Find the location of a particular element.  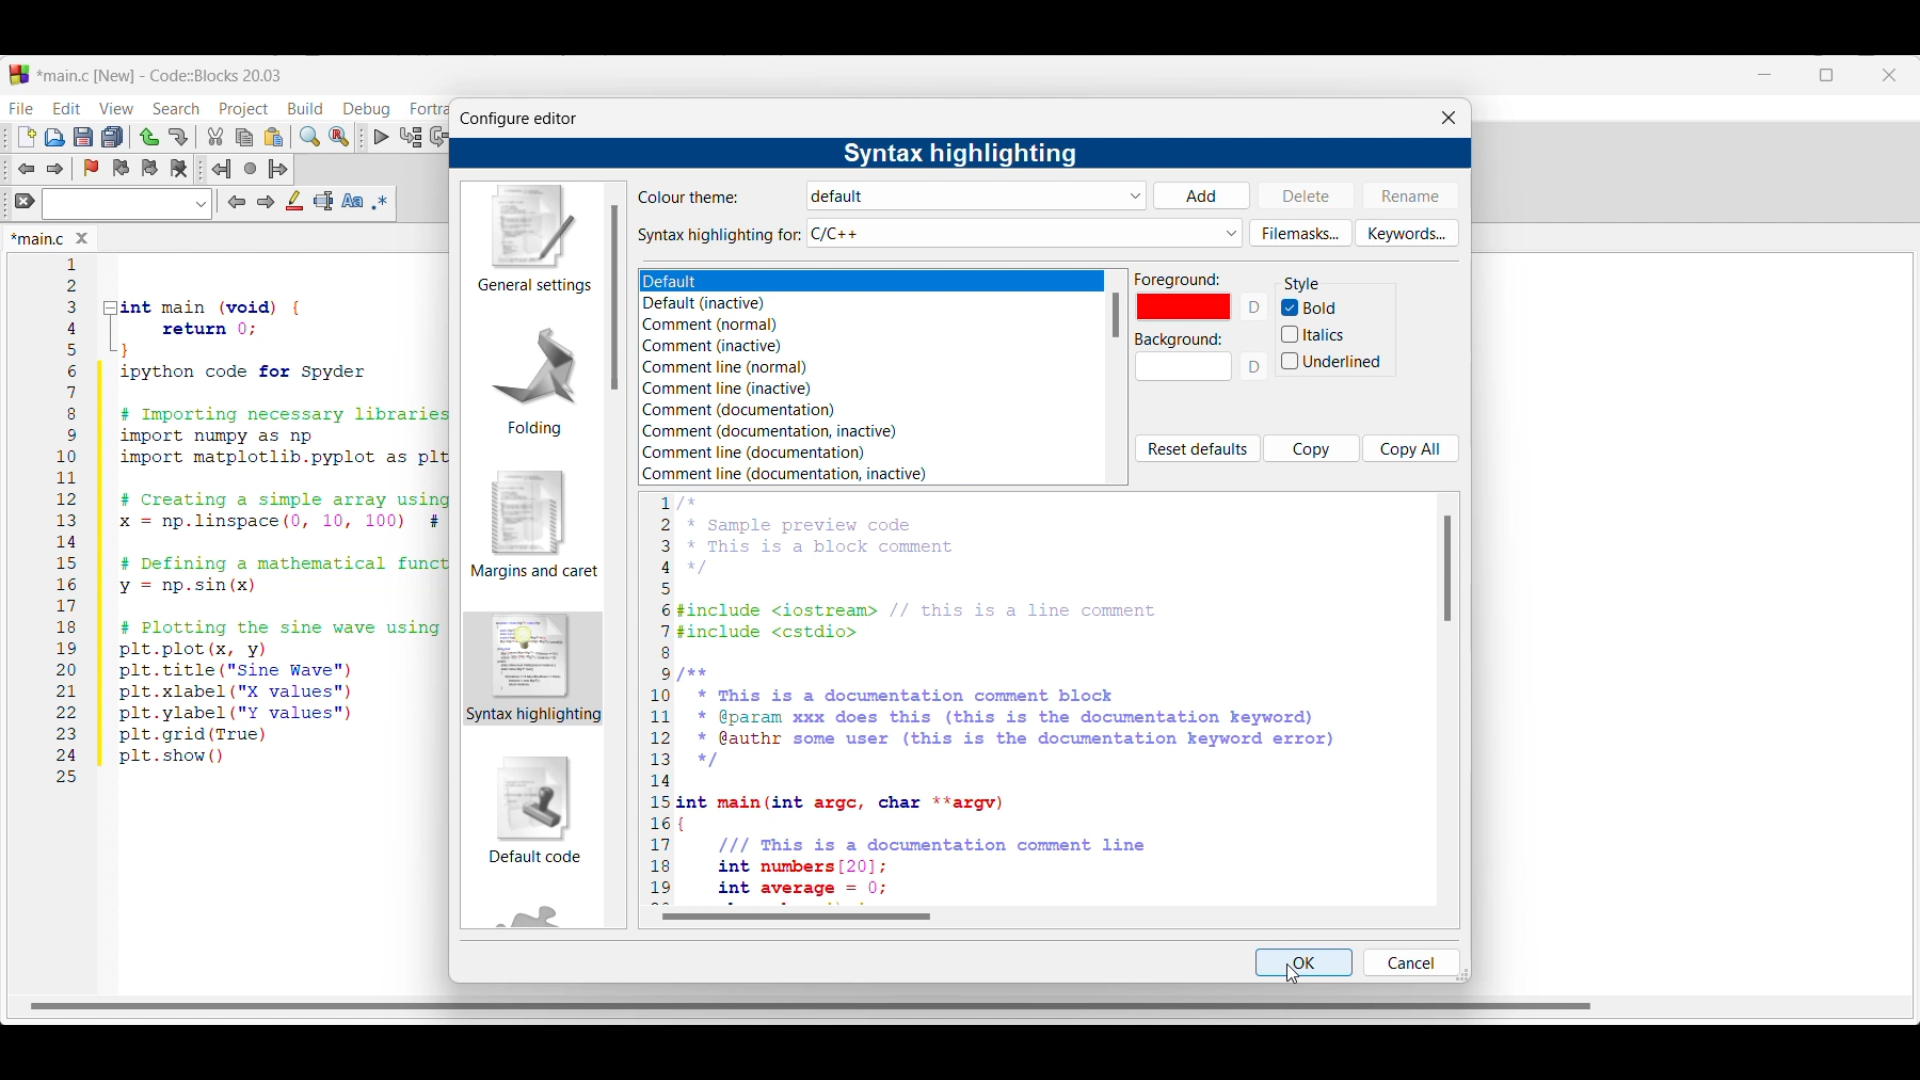

Vertical slide bar is located at coordinates (1116, 315).